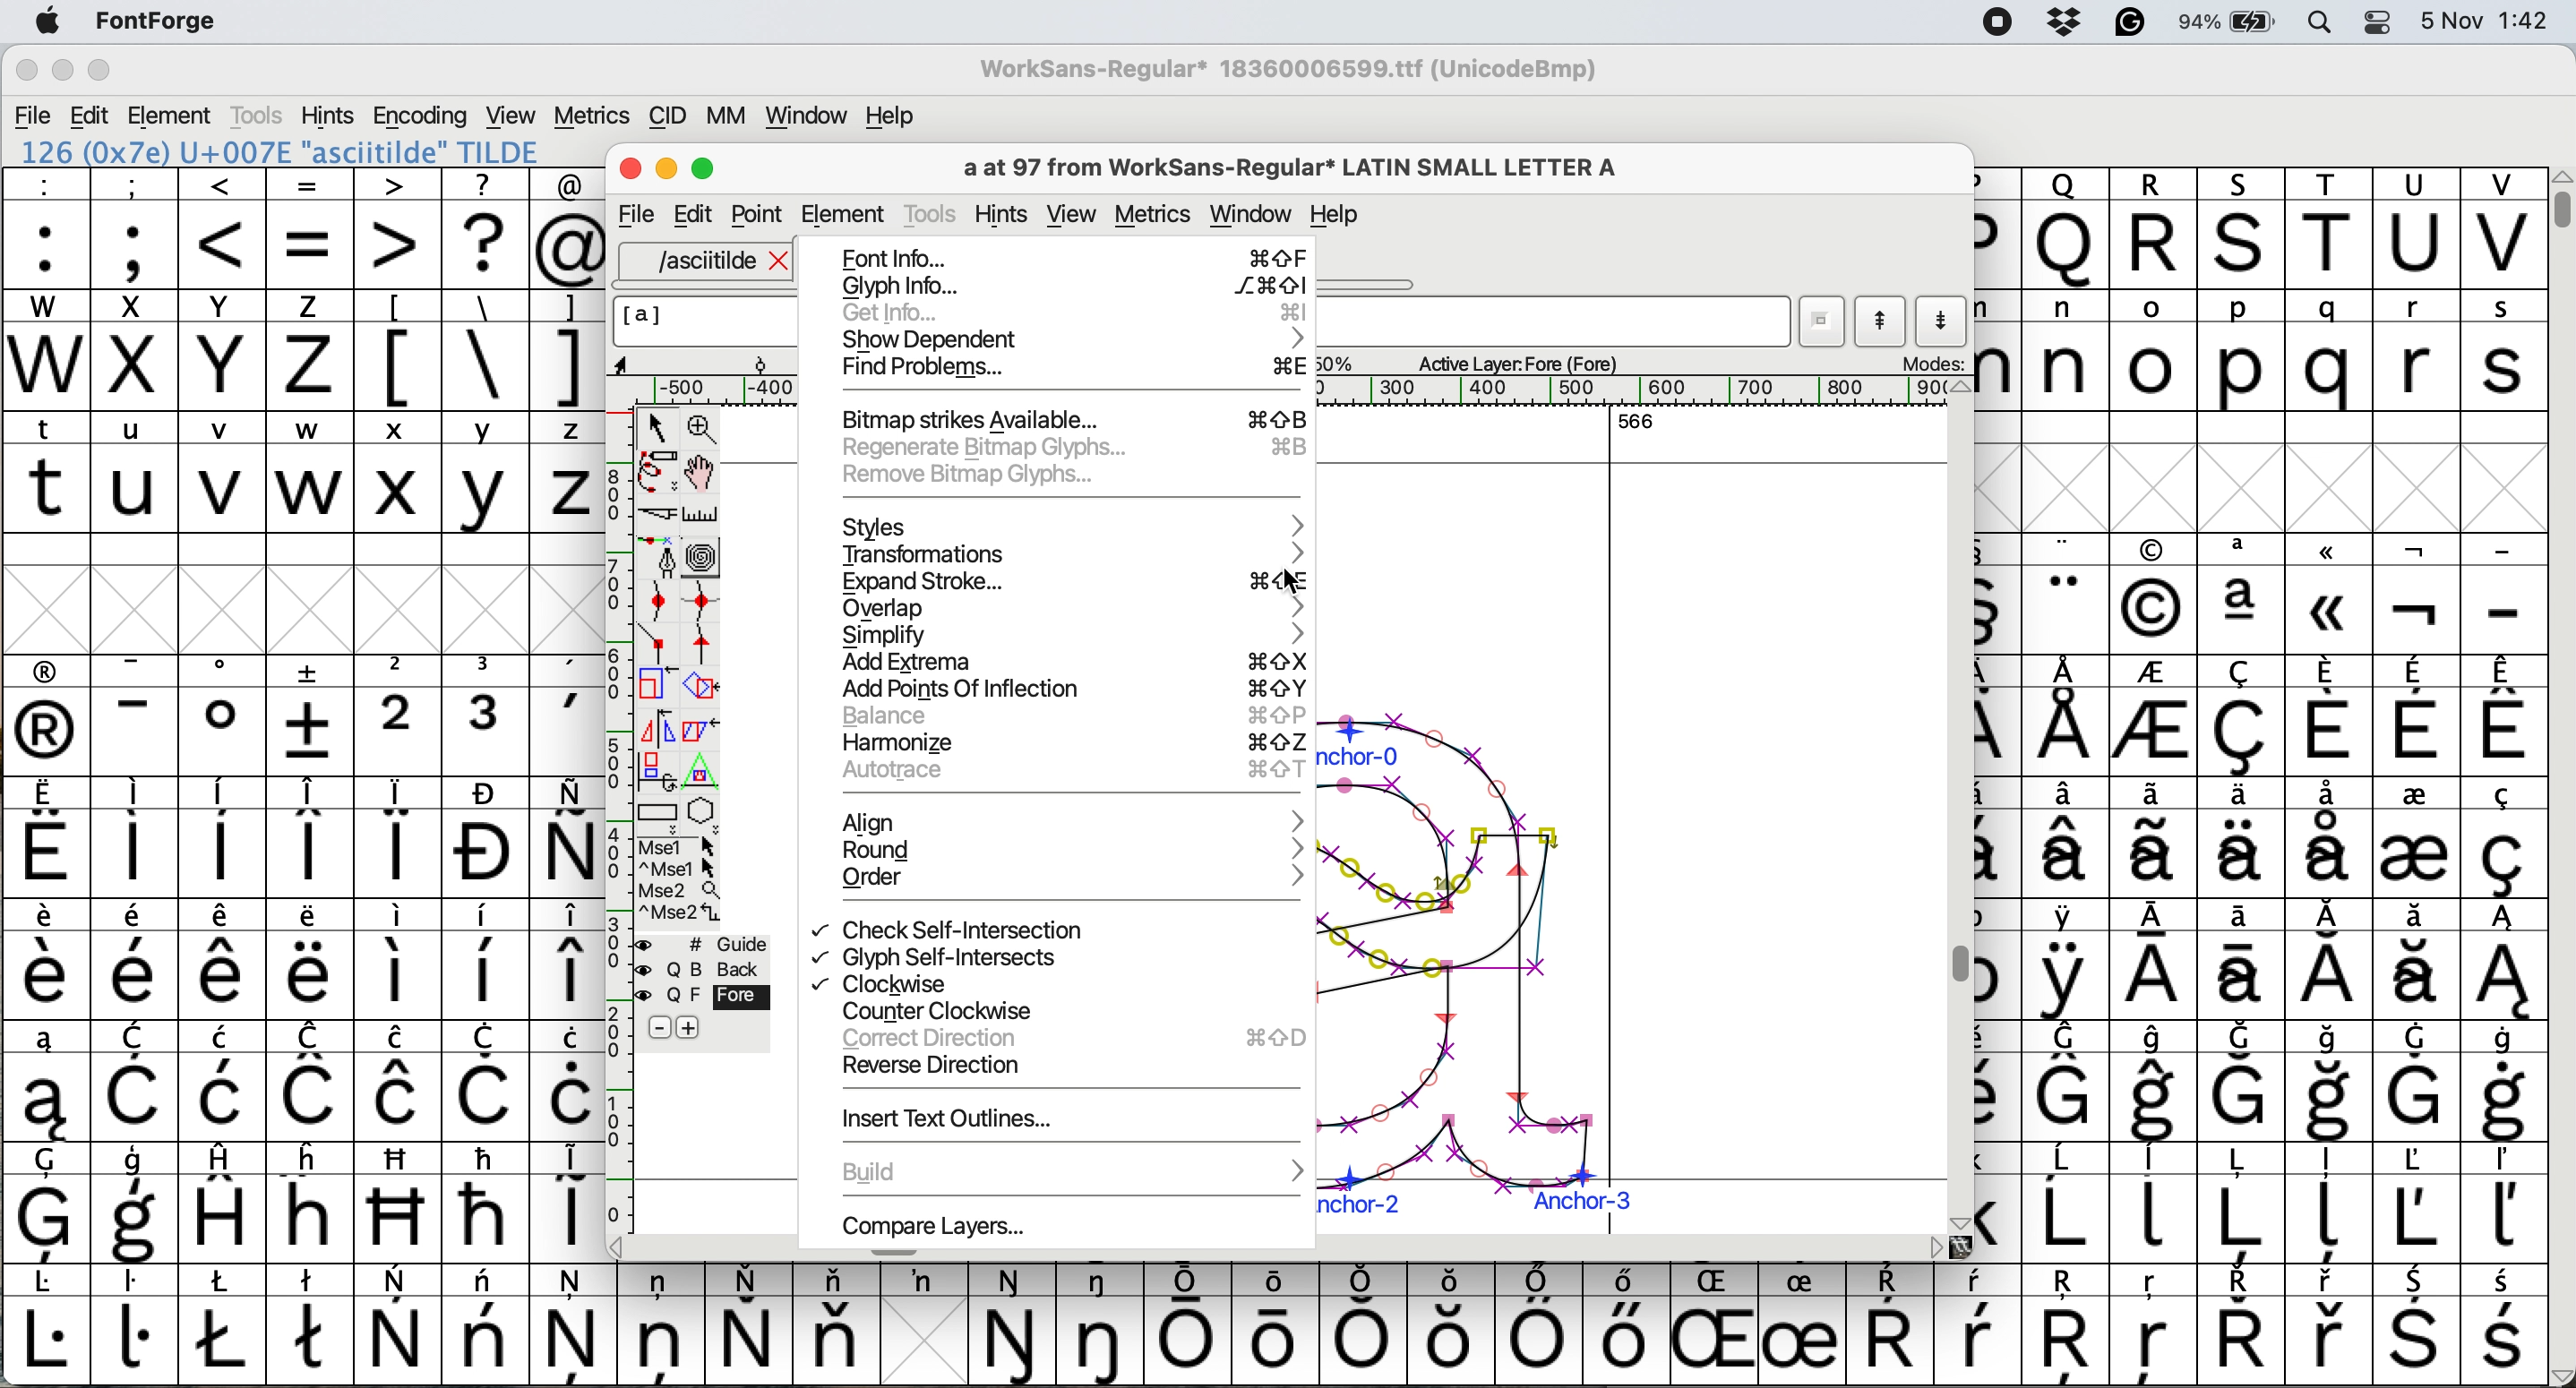  What do you see at coordinates (1622, 1323) in the screenshot?
I see `symbol` at bounding box center [1622, 1323].